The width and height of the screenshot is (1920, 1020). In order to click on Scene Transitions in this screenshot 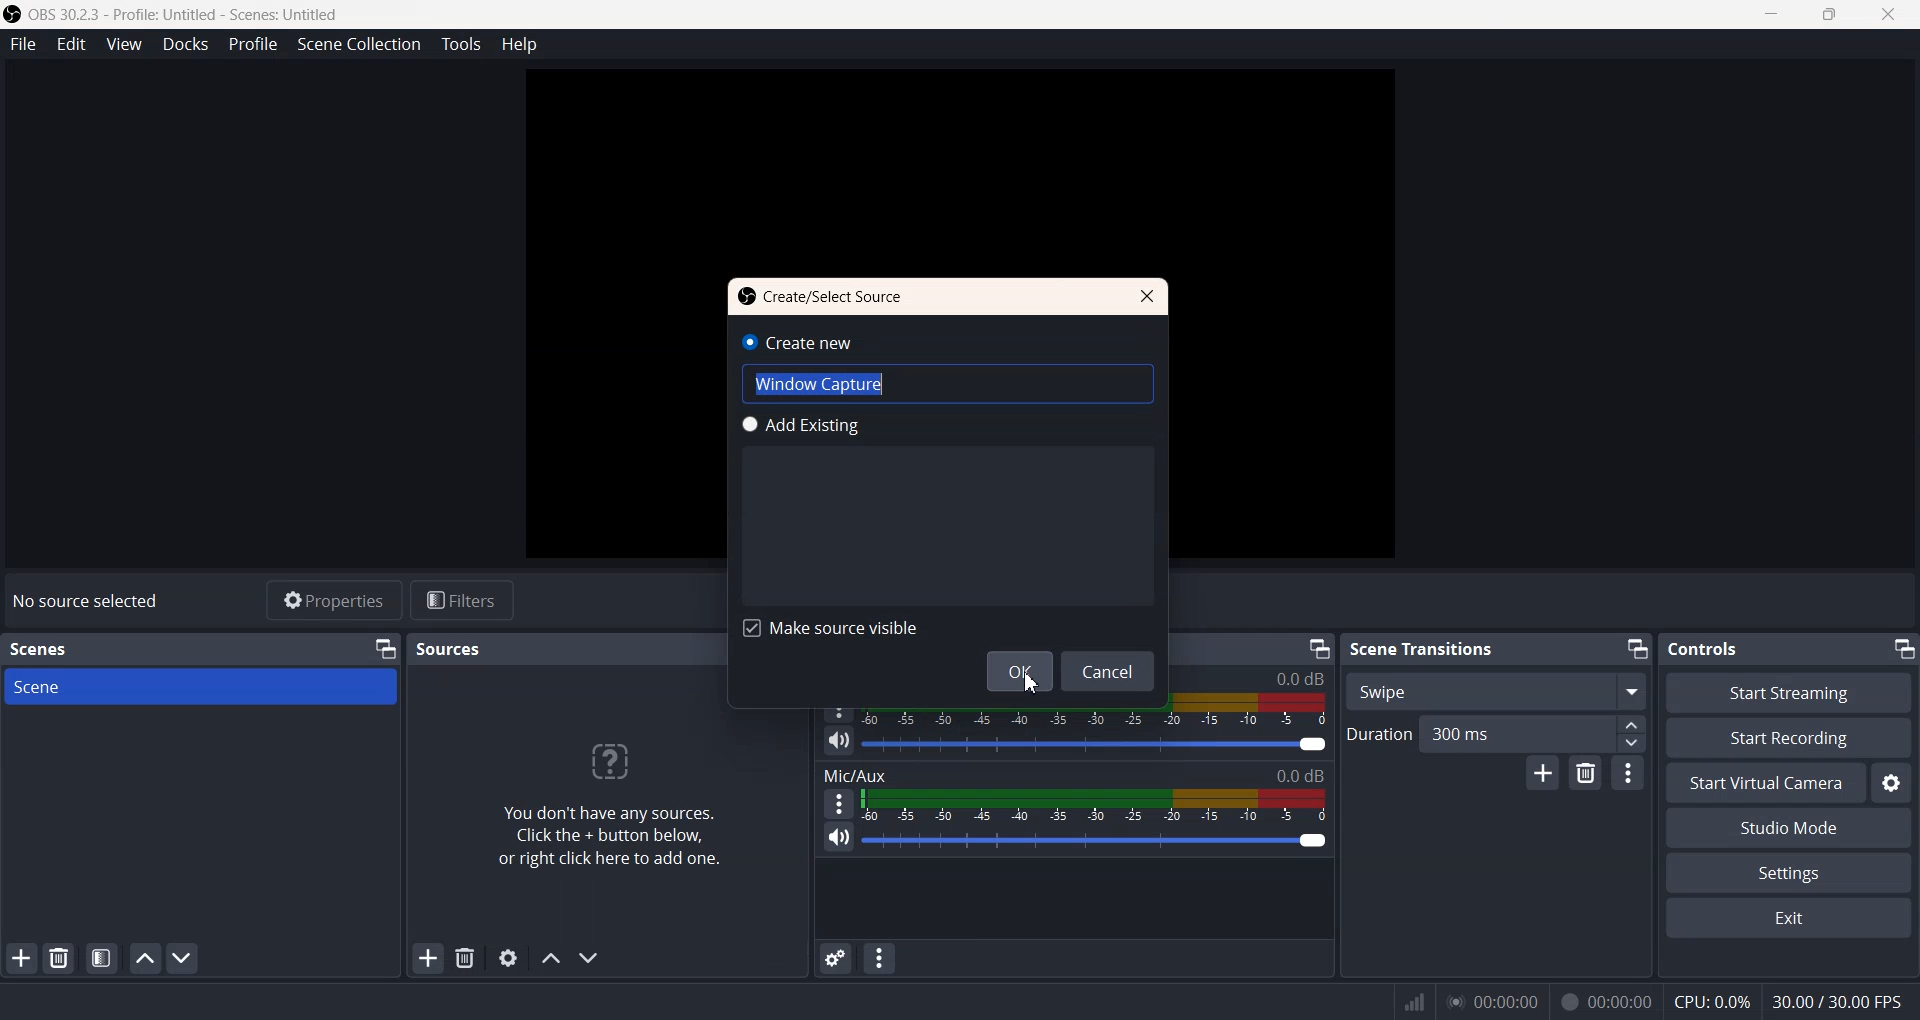, I will do `click(1424, 648)`.